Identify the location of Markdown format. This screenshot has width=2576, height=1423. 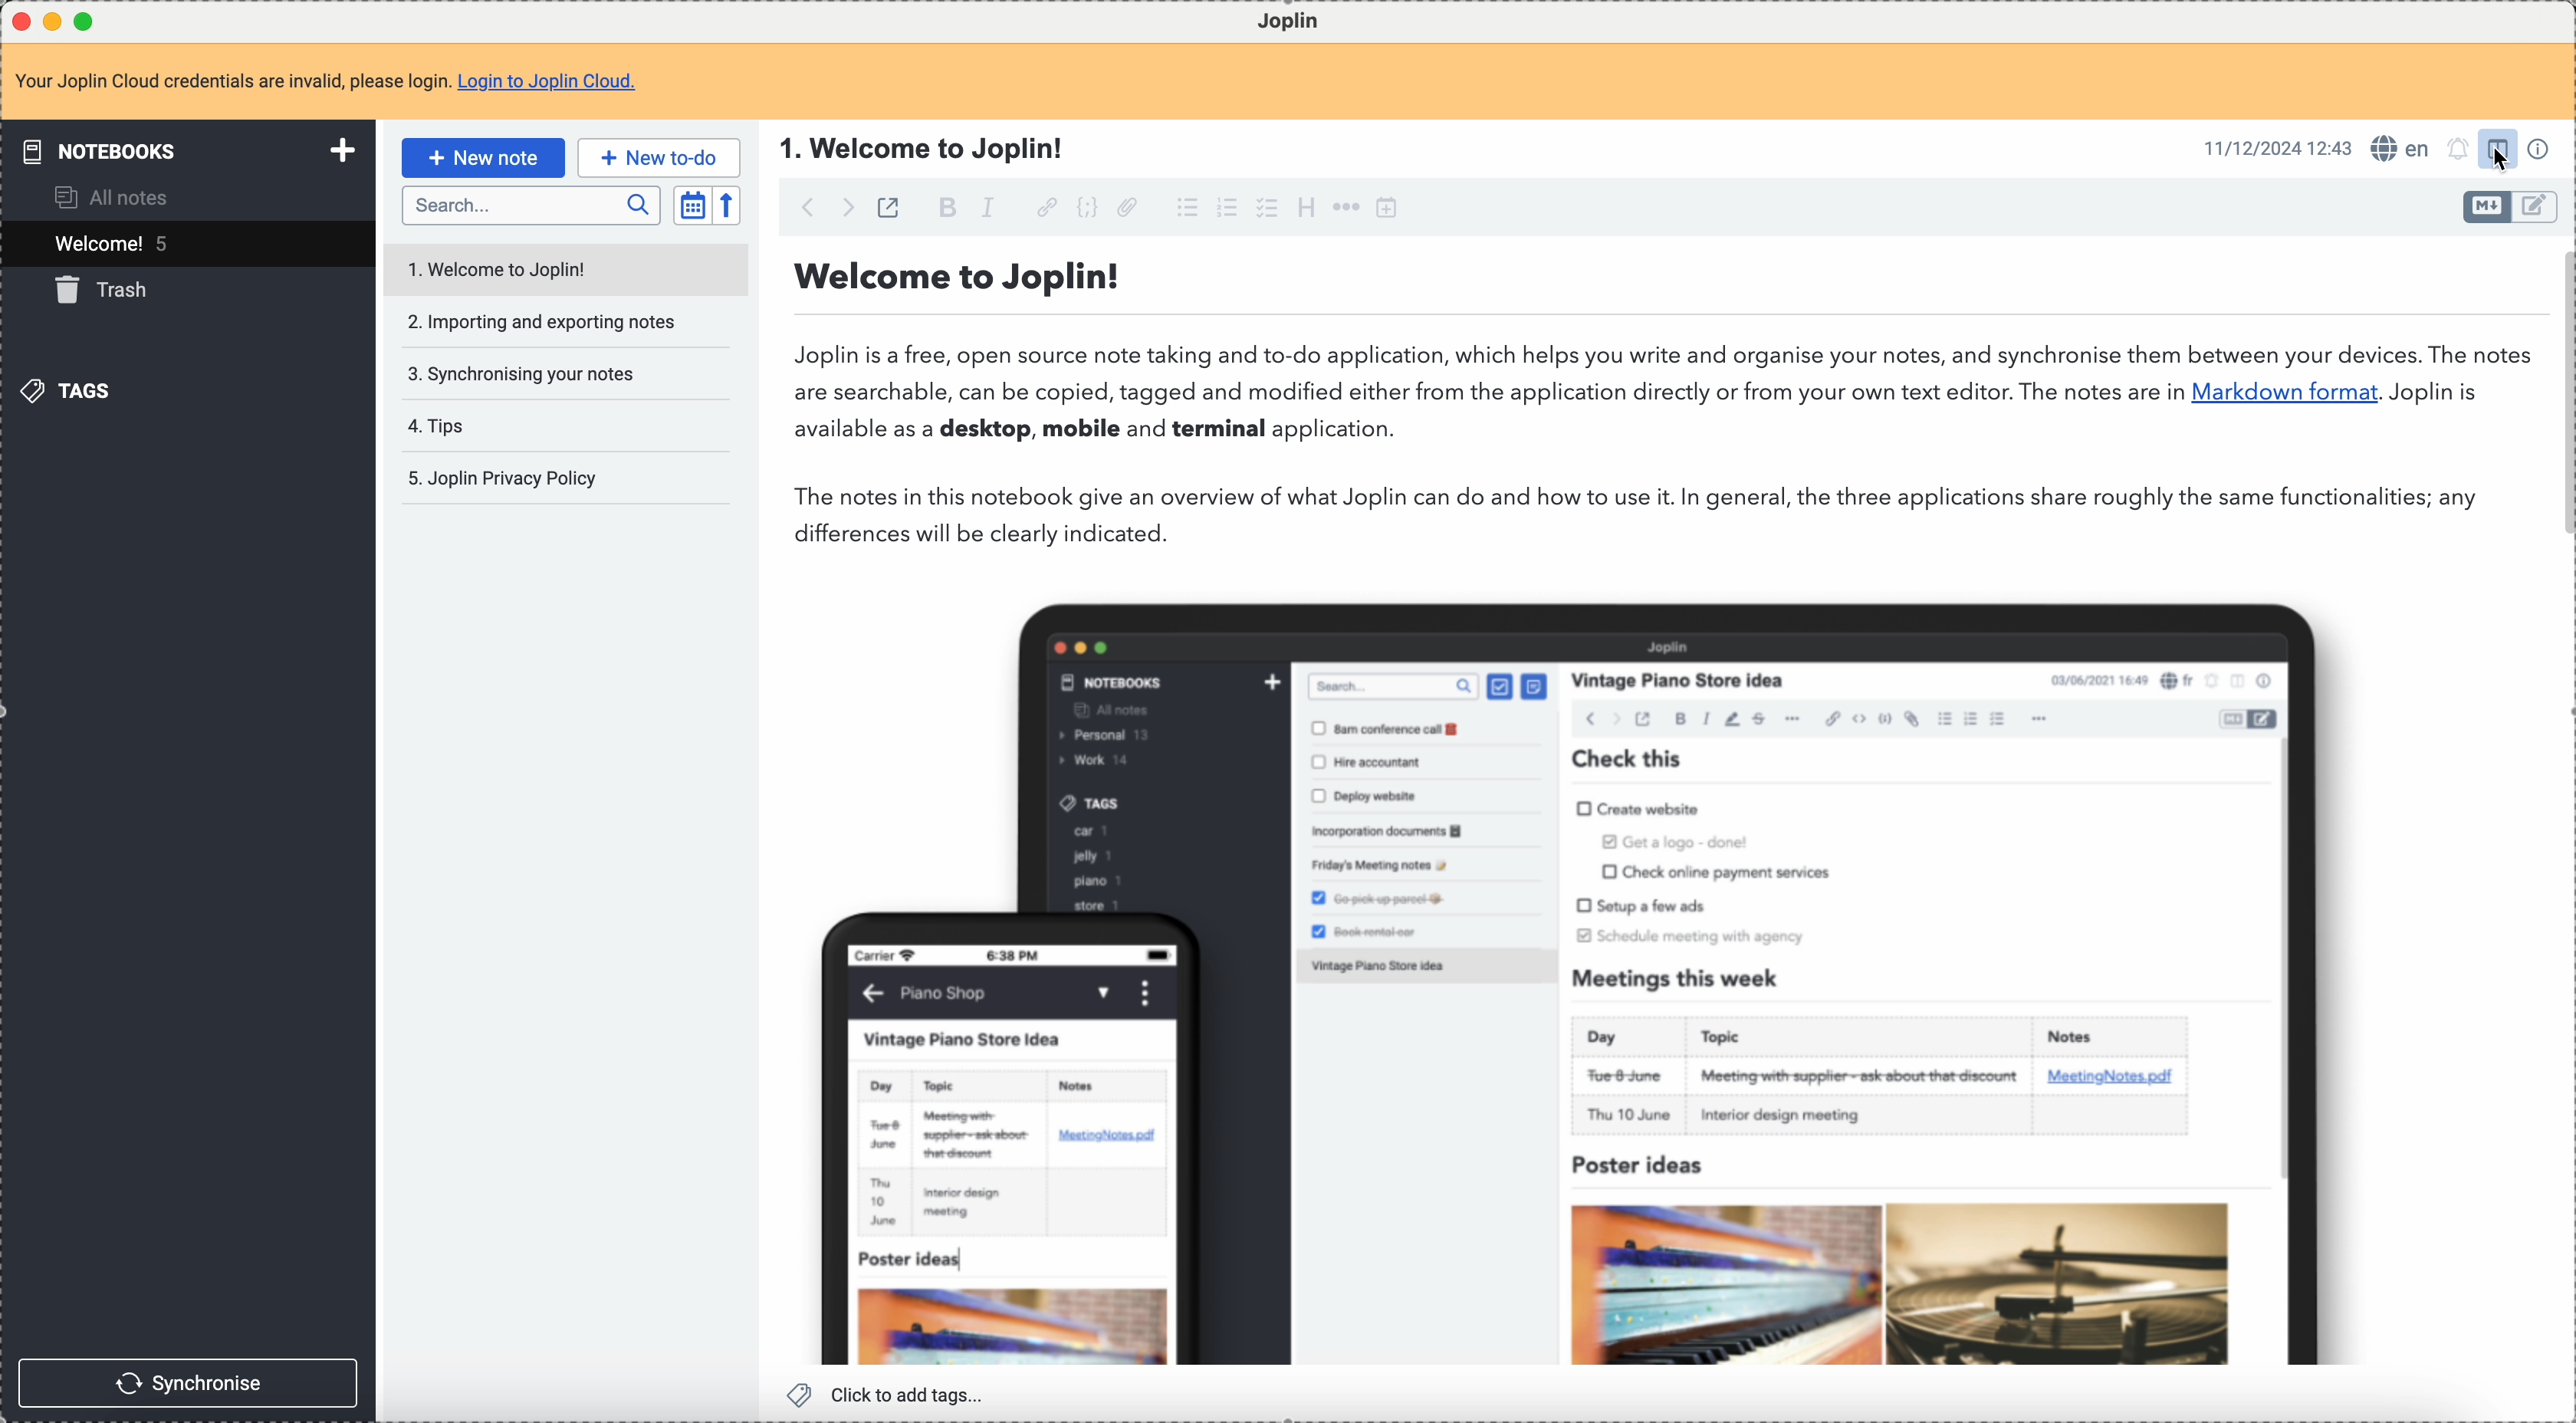
(2285, 392).